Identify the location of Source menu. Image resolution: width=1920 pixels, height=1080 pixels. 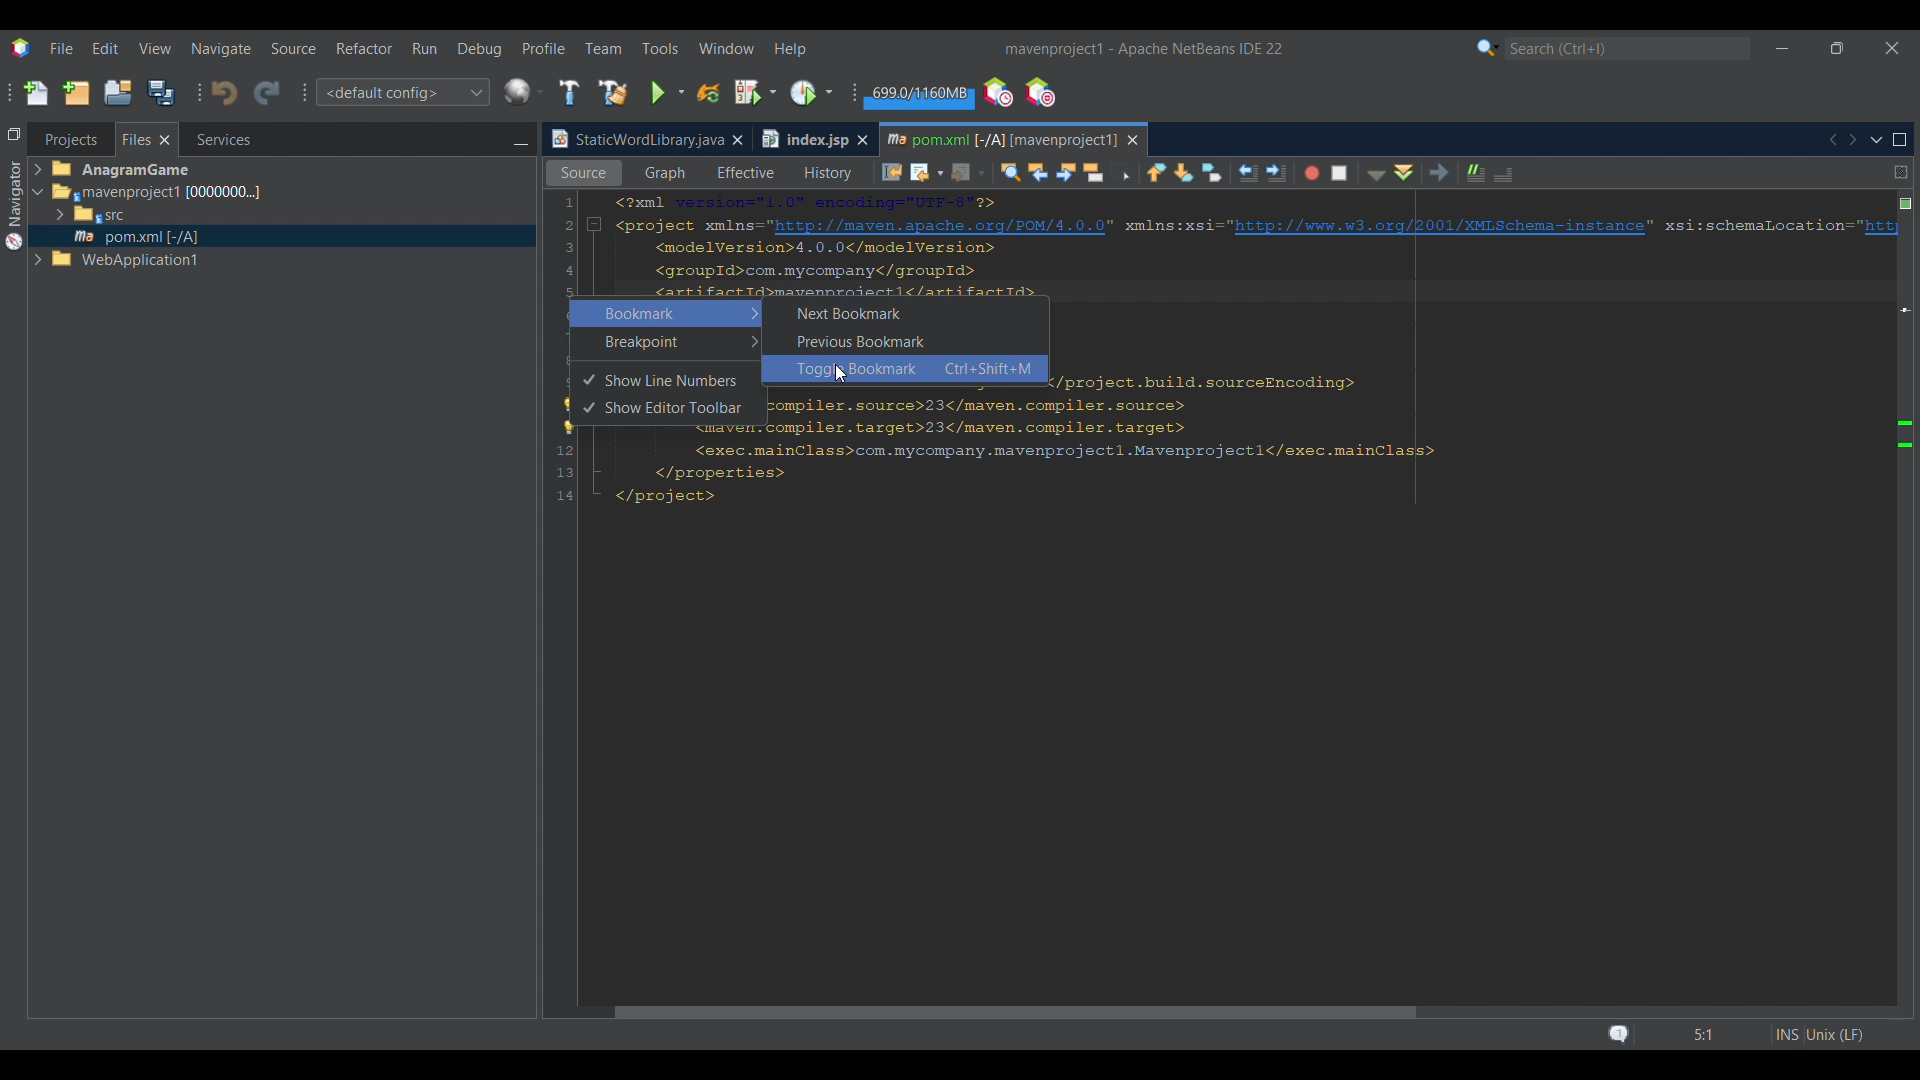
(294, 49).